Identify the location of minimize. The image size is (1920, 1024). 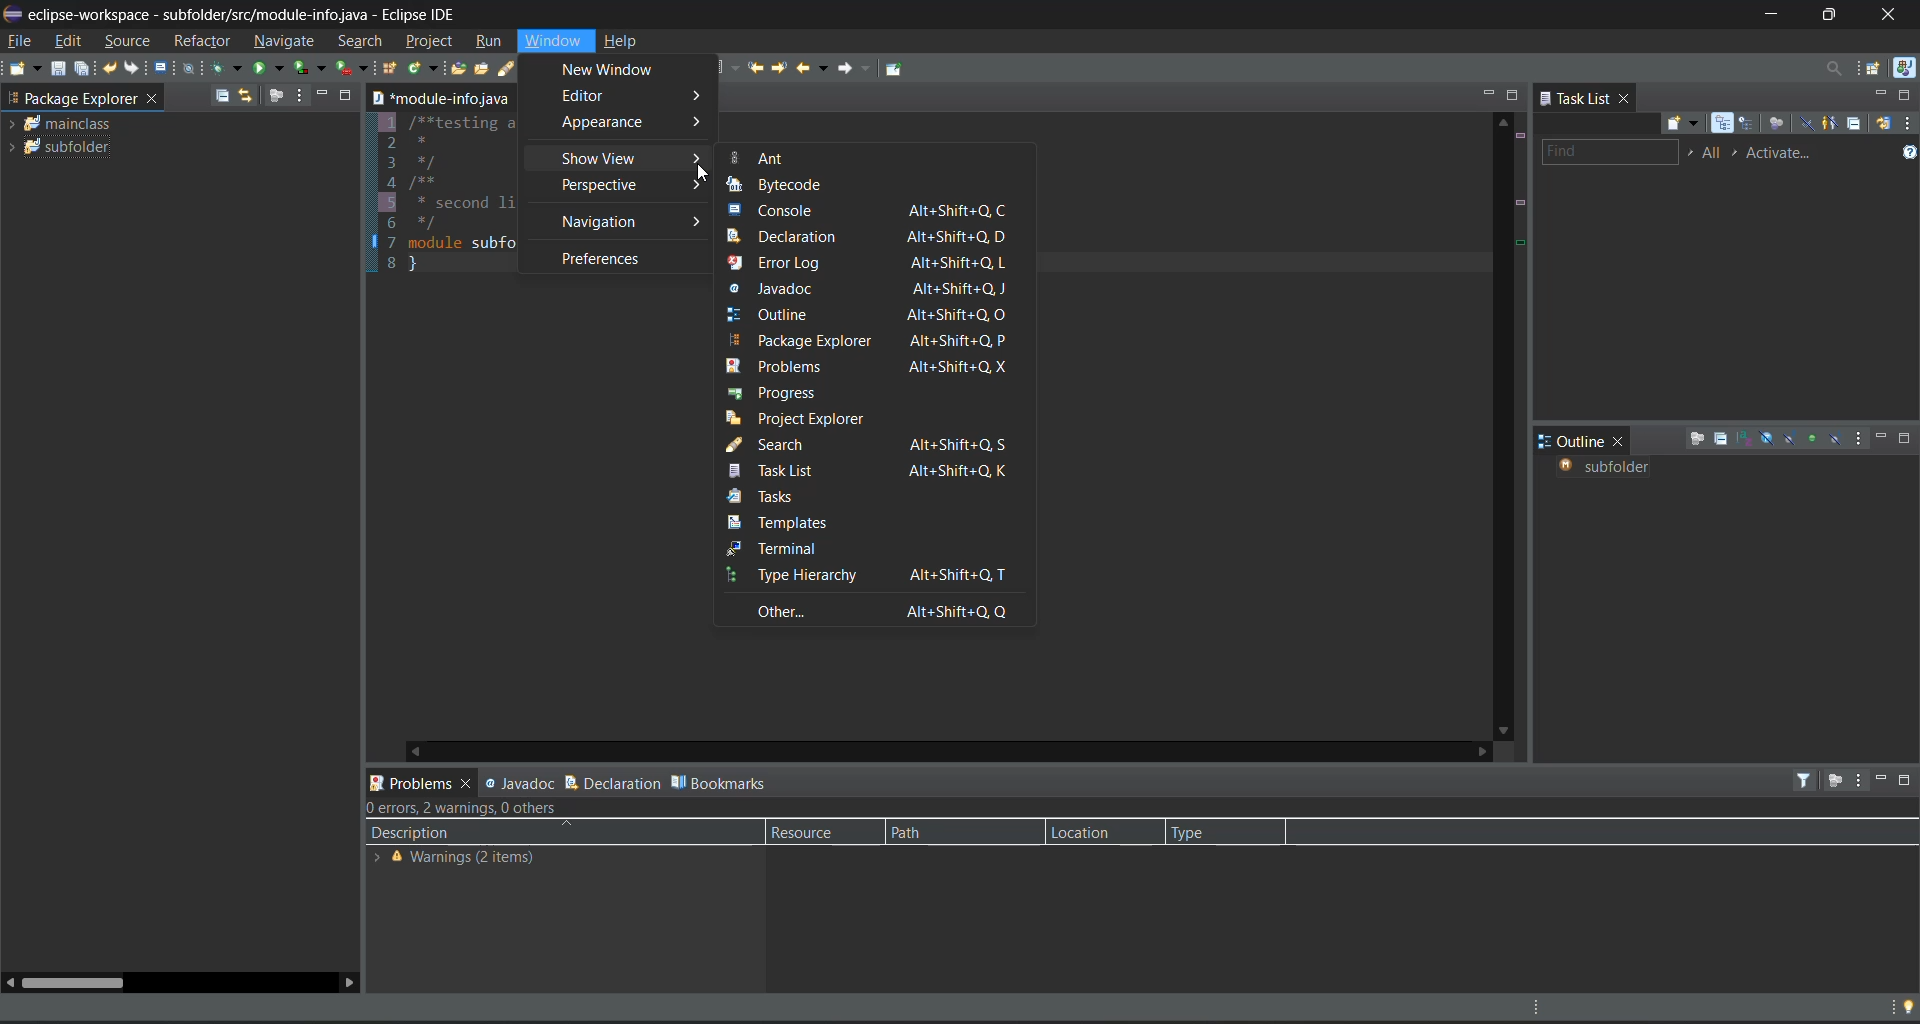
(327, 96).